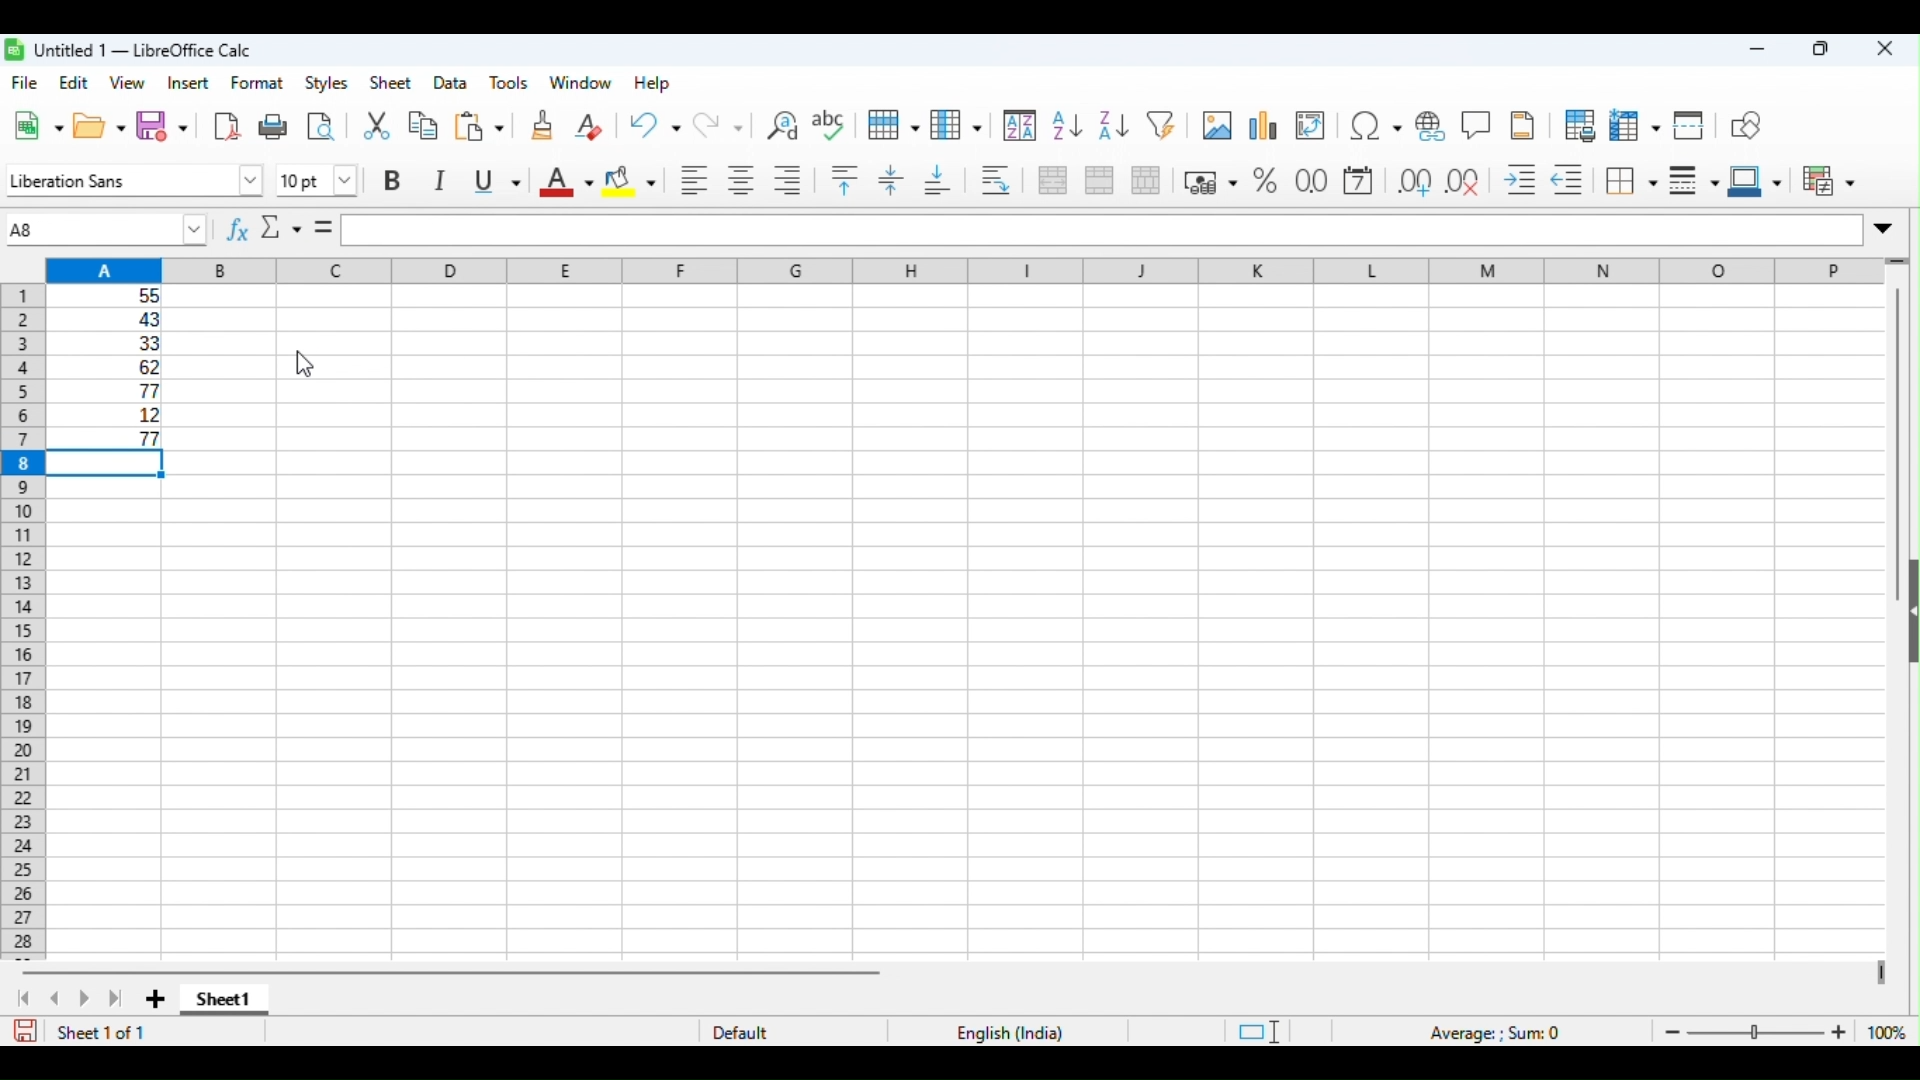 Image resolution: width=1920 pixels, height=1080 pixels. Describe the element at coordinates (1896, 262) in the screenshot. I see `drag to view more rows` at that location.